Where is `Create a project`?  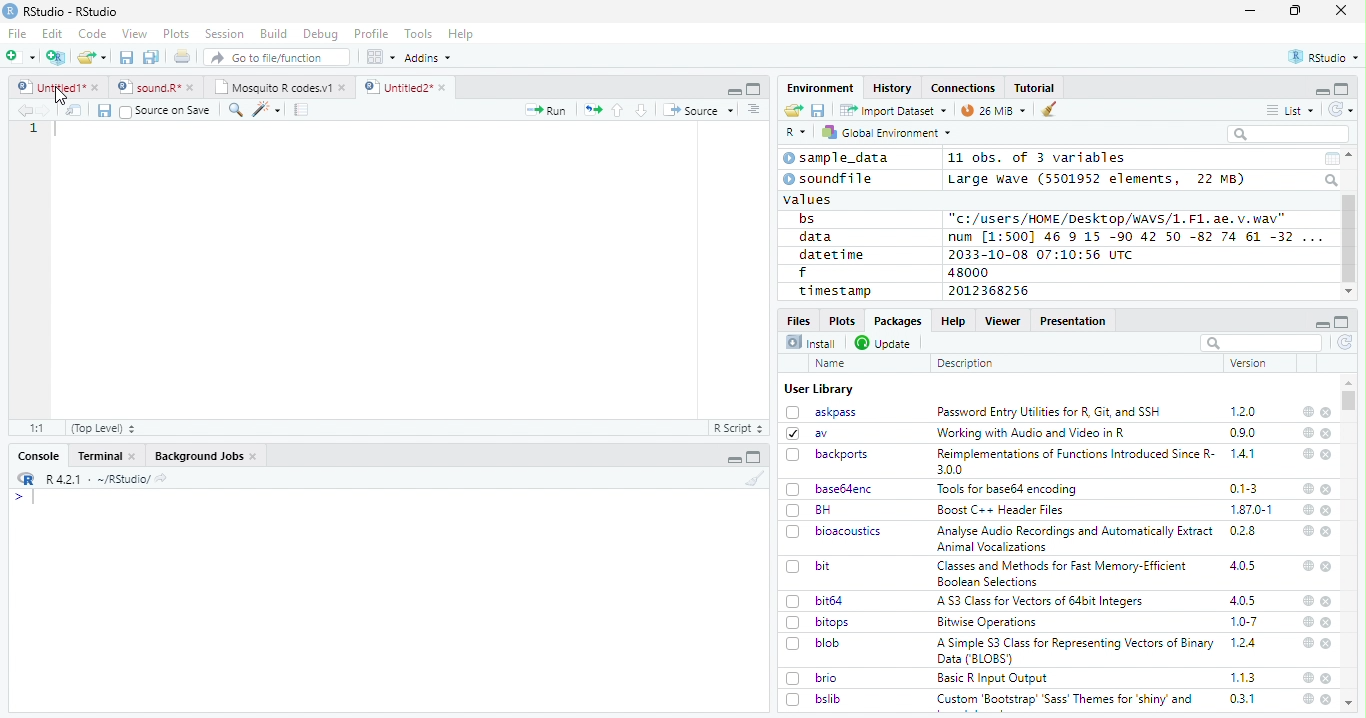 Create a project is located at coordinates (56, 57).